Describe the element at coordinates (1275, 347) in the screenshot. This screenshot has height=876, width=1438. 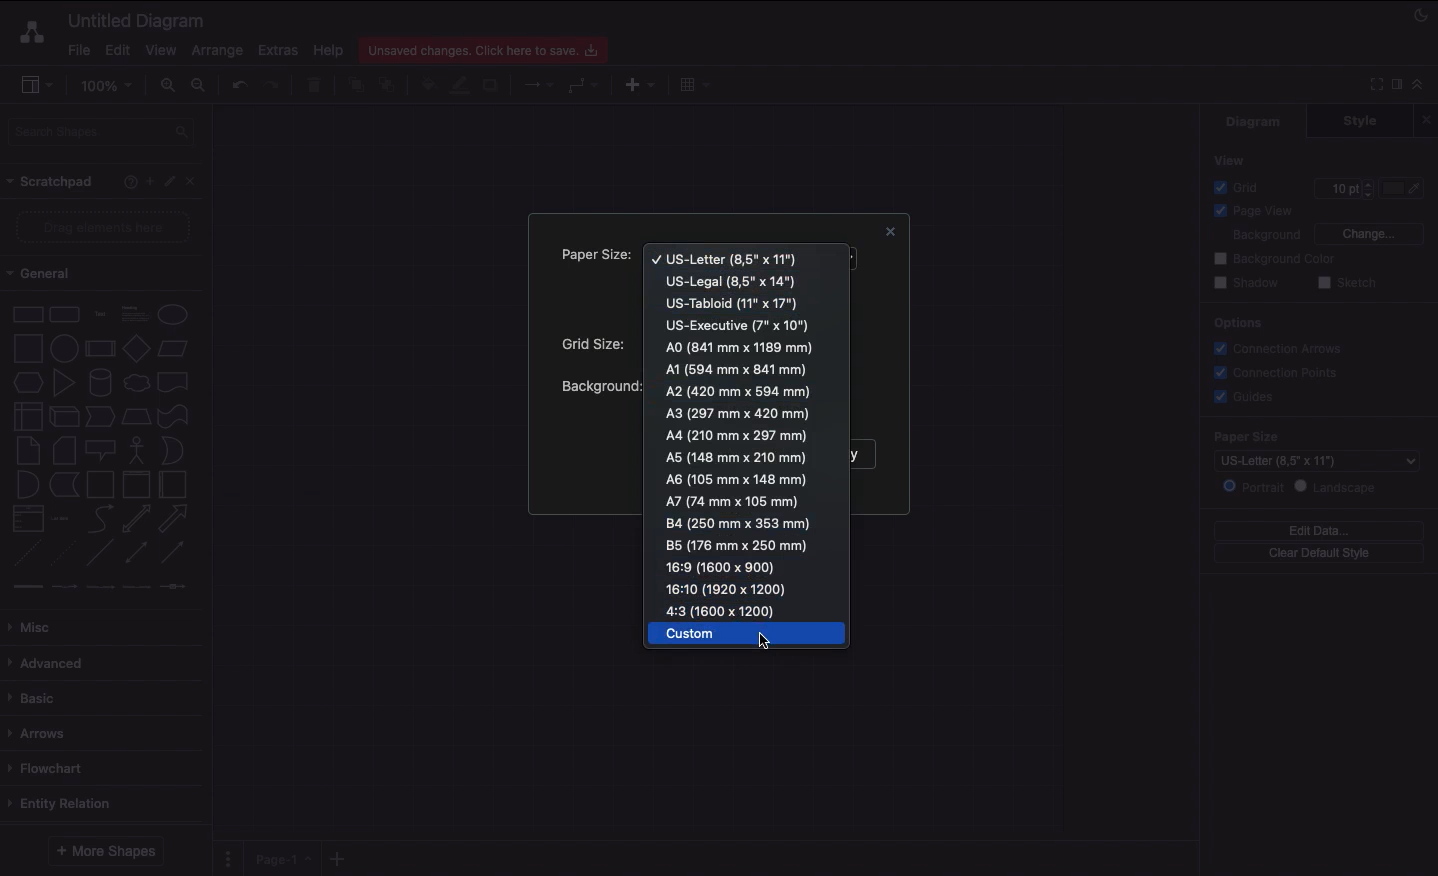
I see `Correction arrows` at that location.